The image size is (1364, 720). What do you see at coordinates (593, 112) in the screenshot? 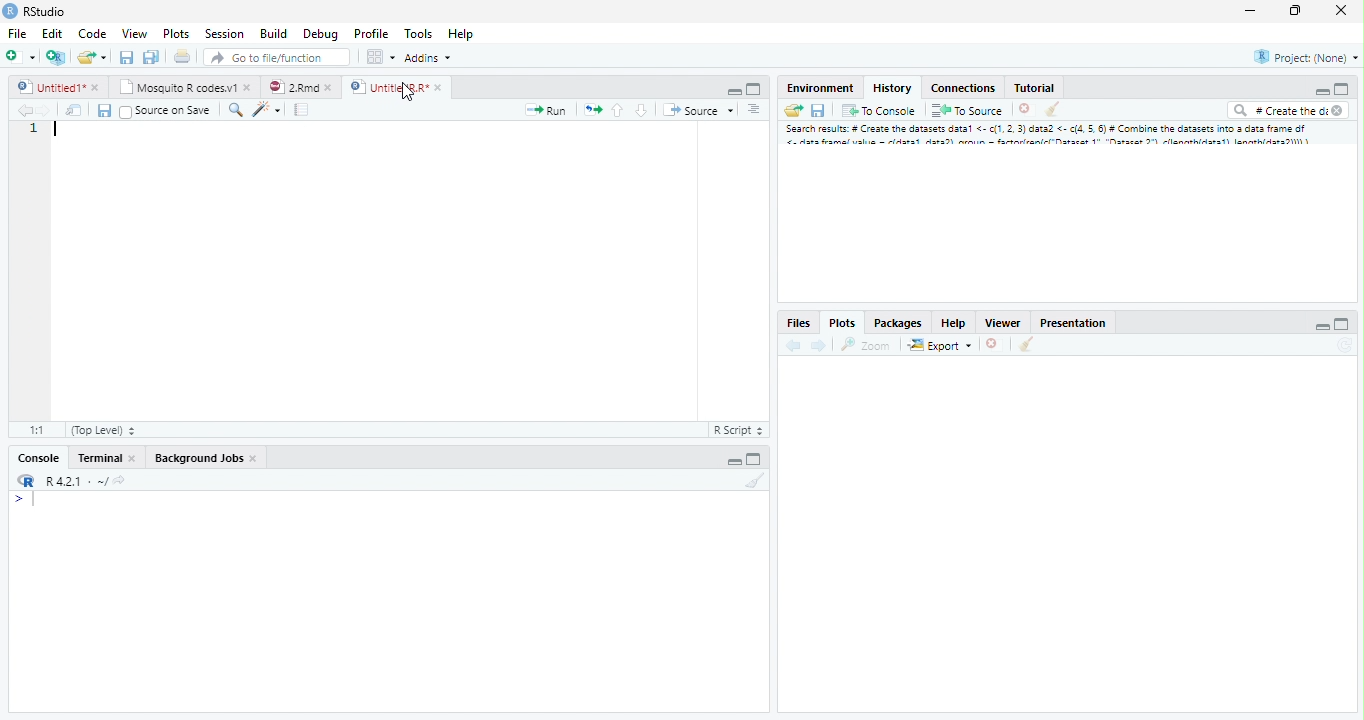
I see `Pages` at bounding box center [593, 112].